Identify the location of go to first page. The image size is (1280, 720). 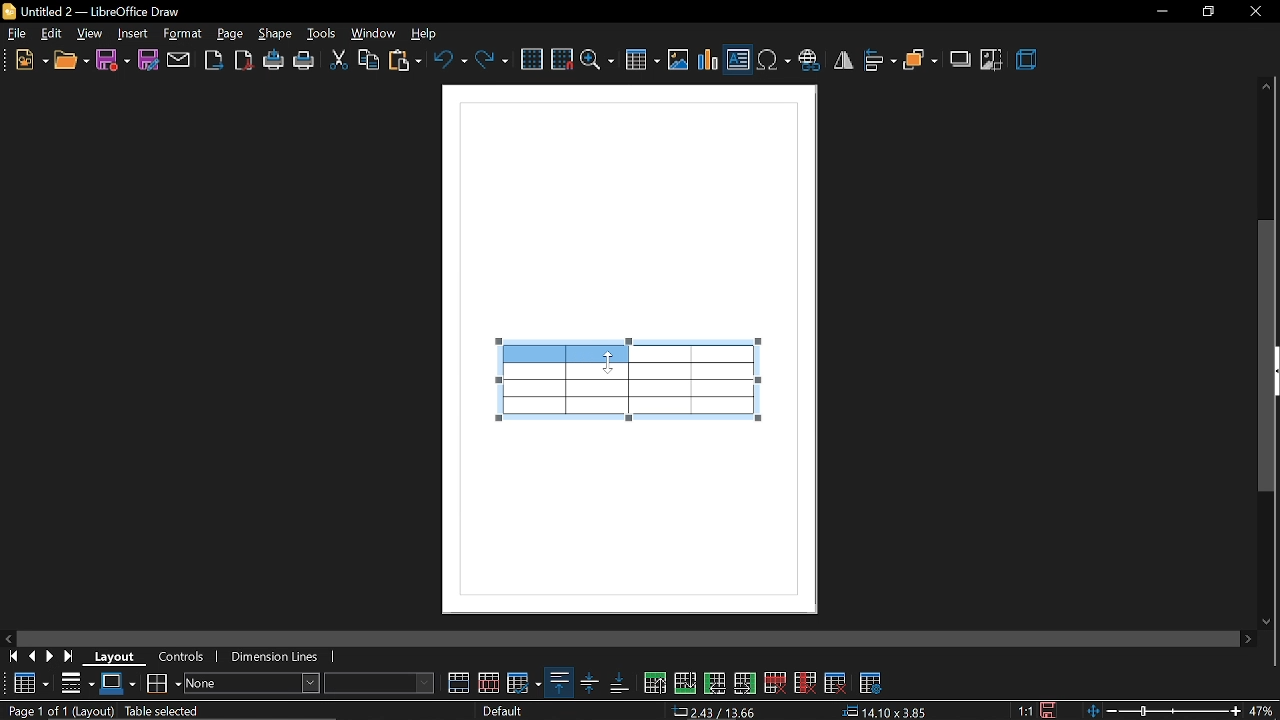
(10, 656).